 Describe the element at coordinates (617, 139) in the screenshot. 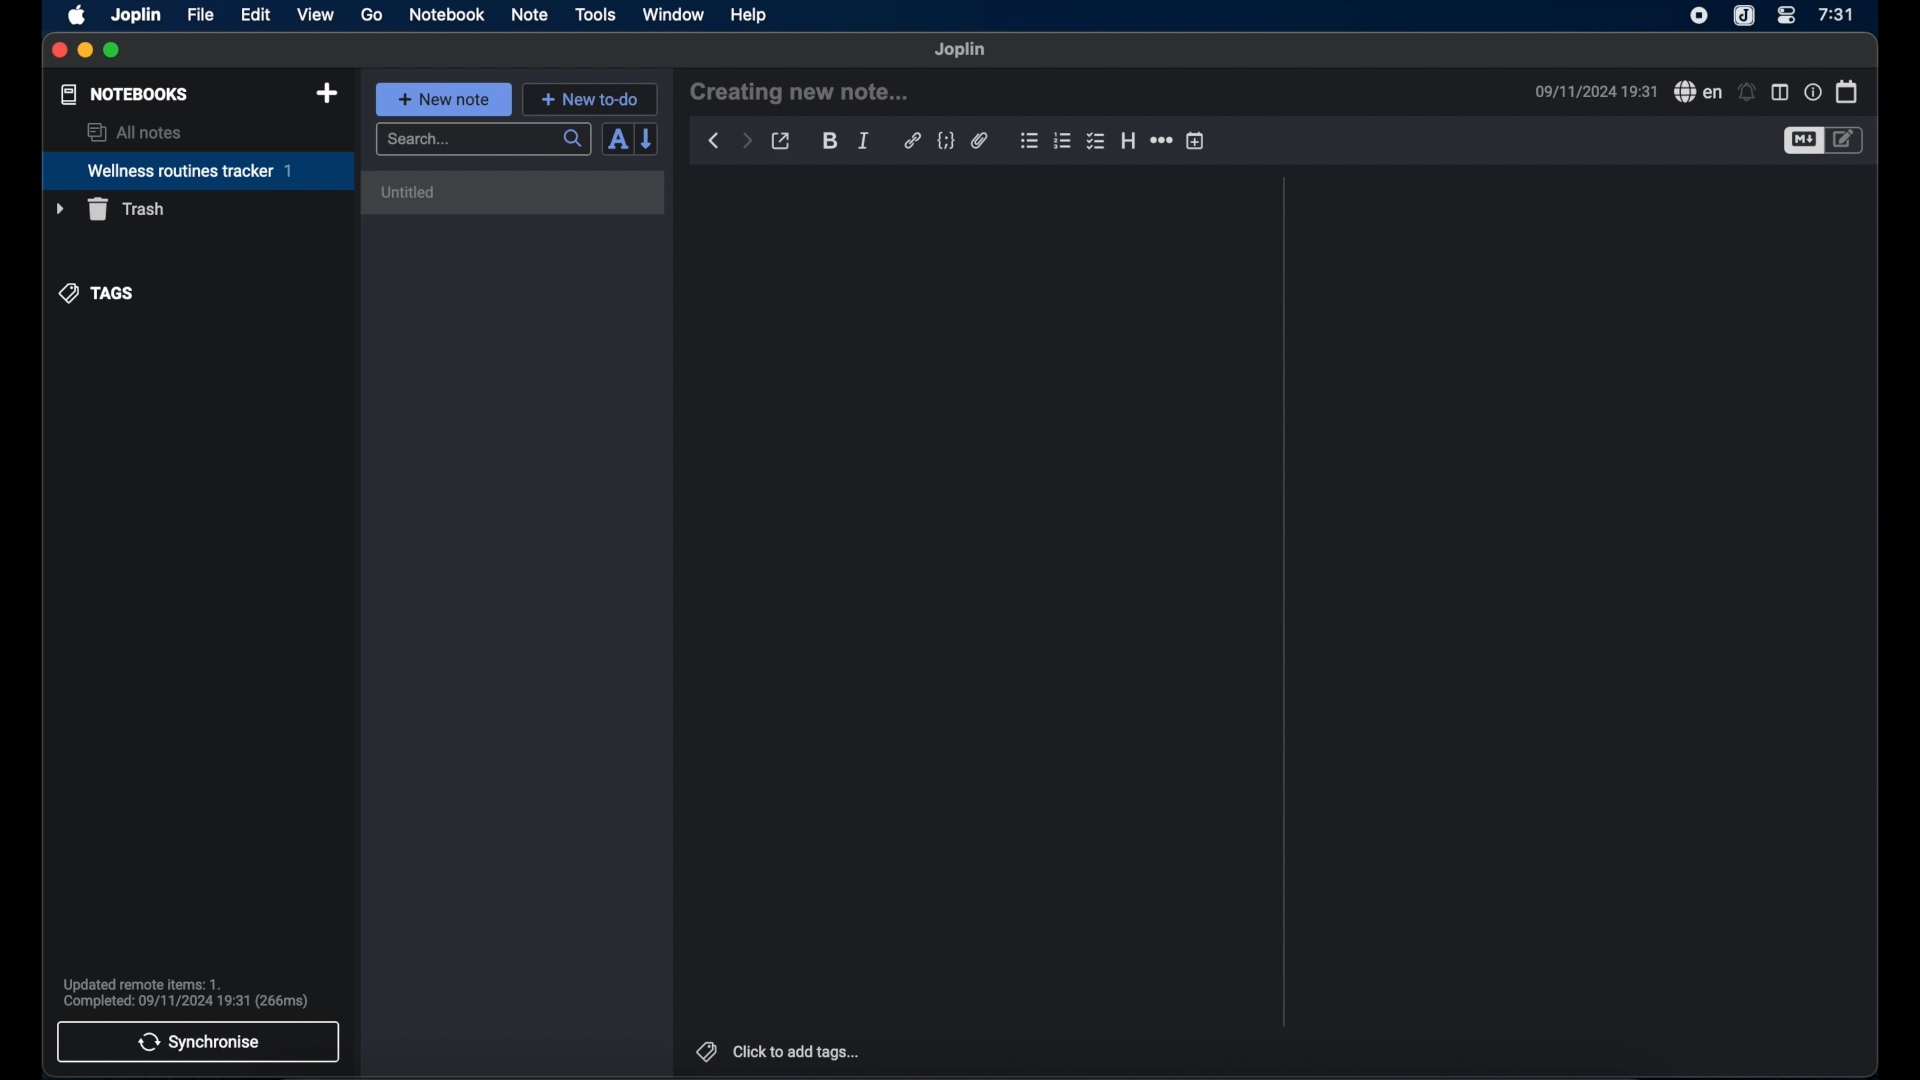

I see `toggle sort order field` at that location.